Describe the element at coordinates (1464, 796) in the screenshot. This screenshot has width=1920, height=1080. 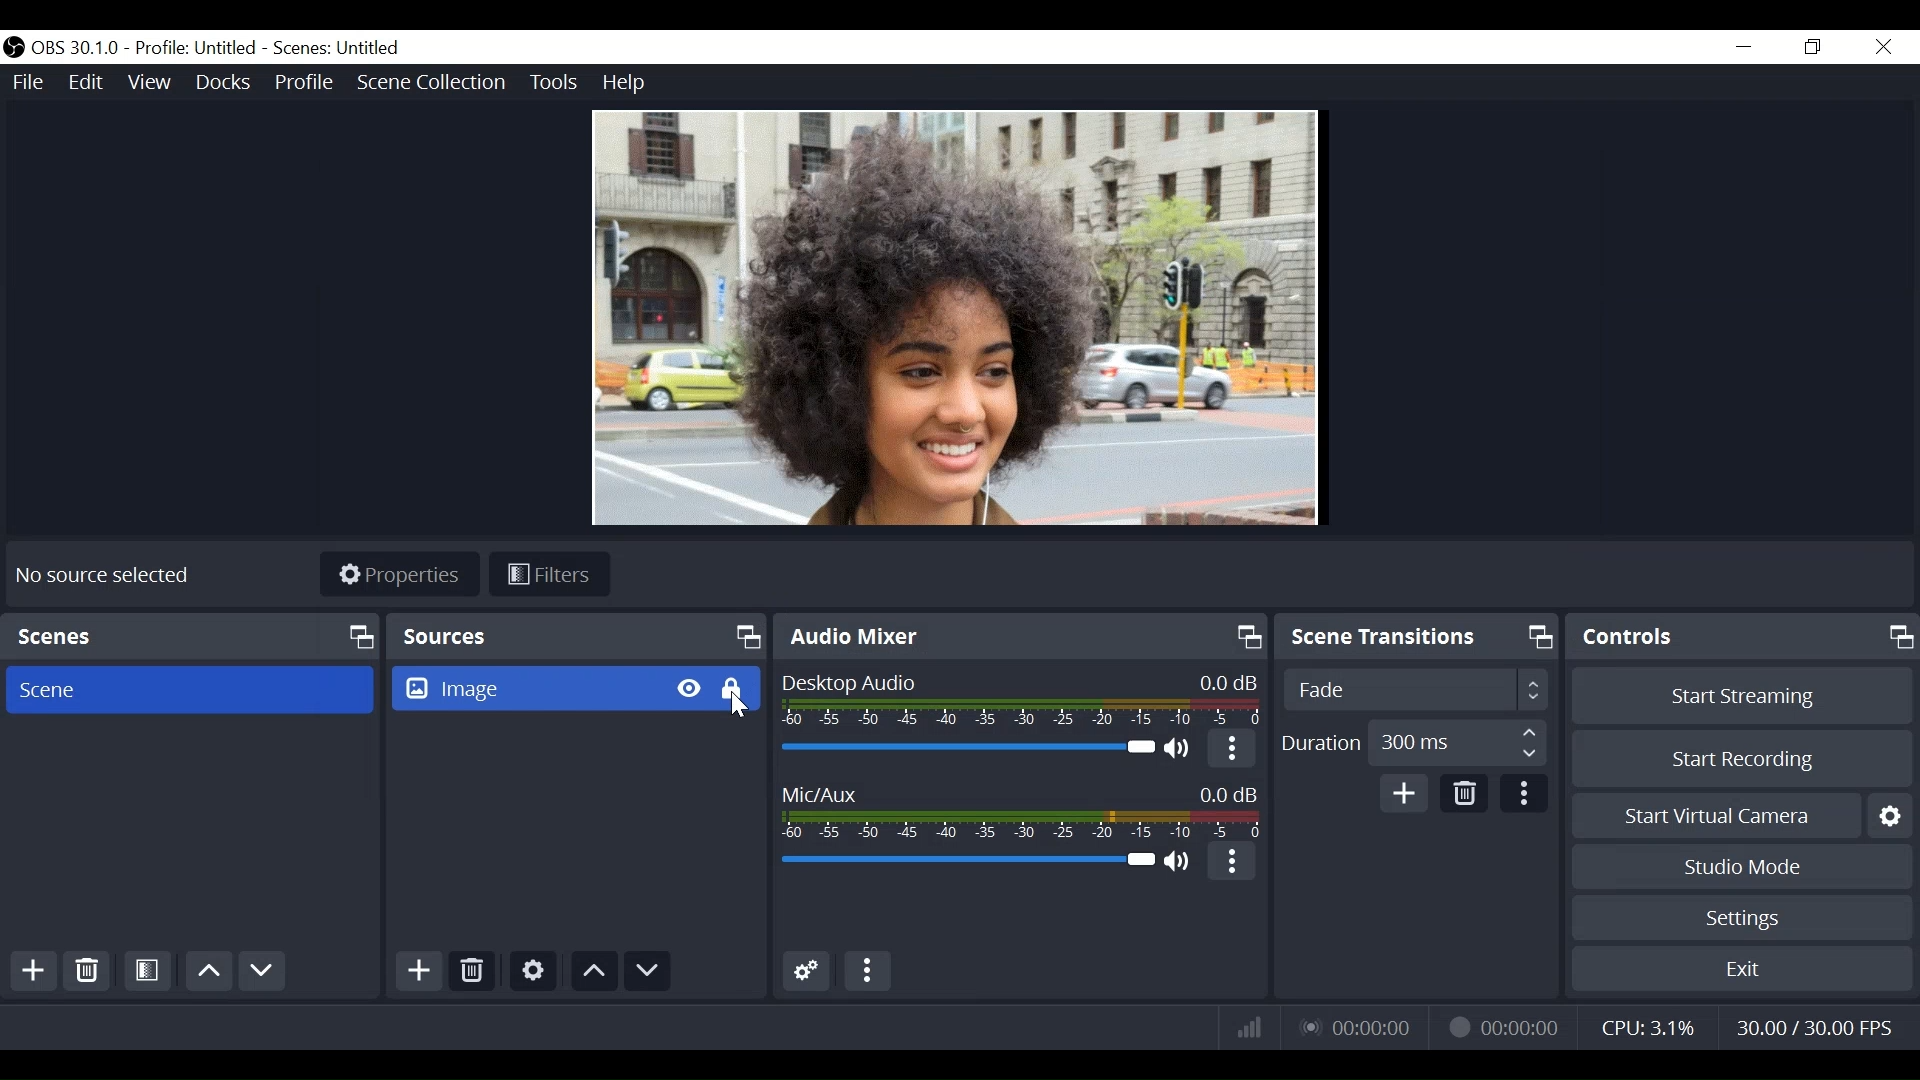
I see `Delete` at that location.